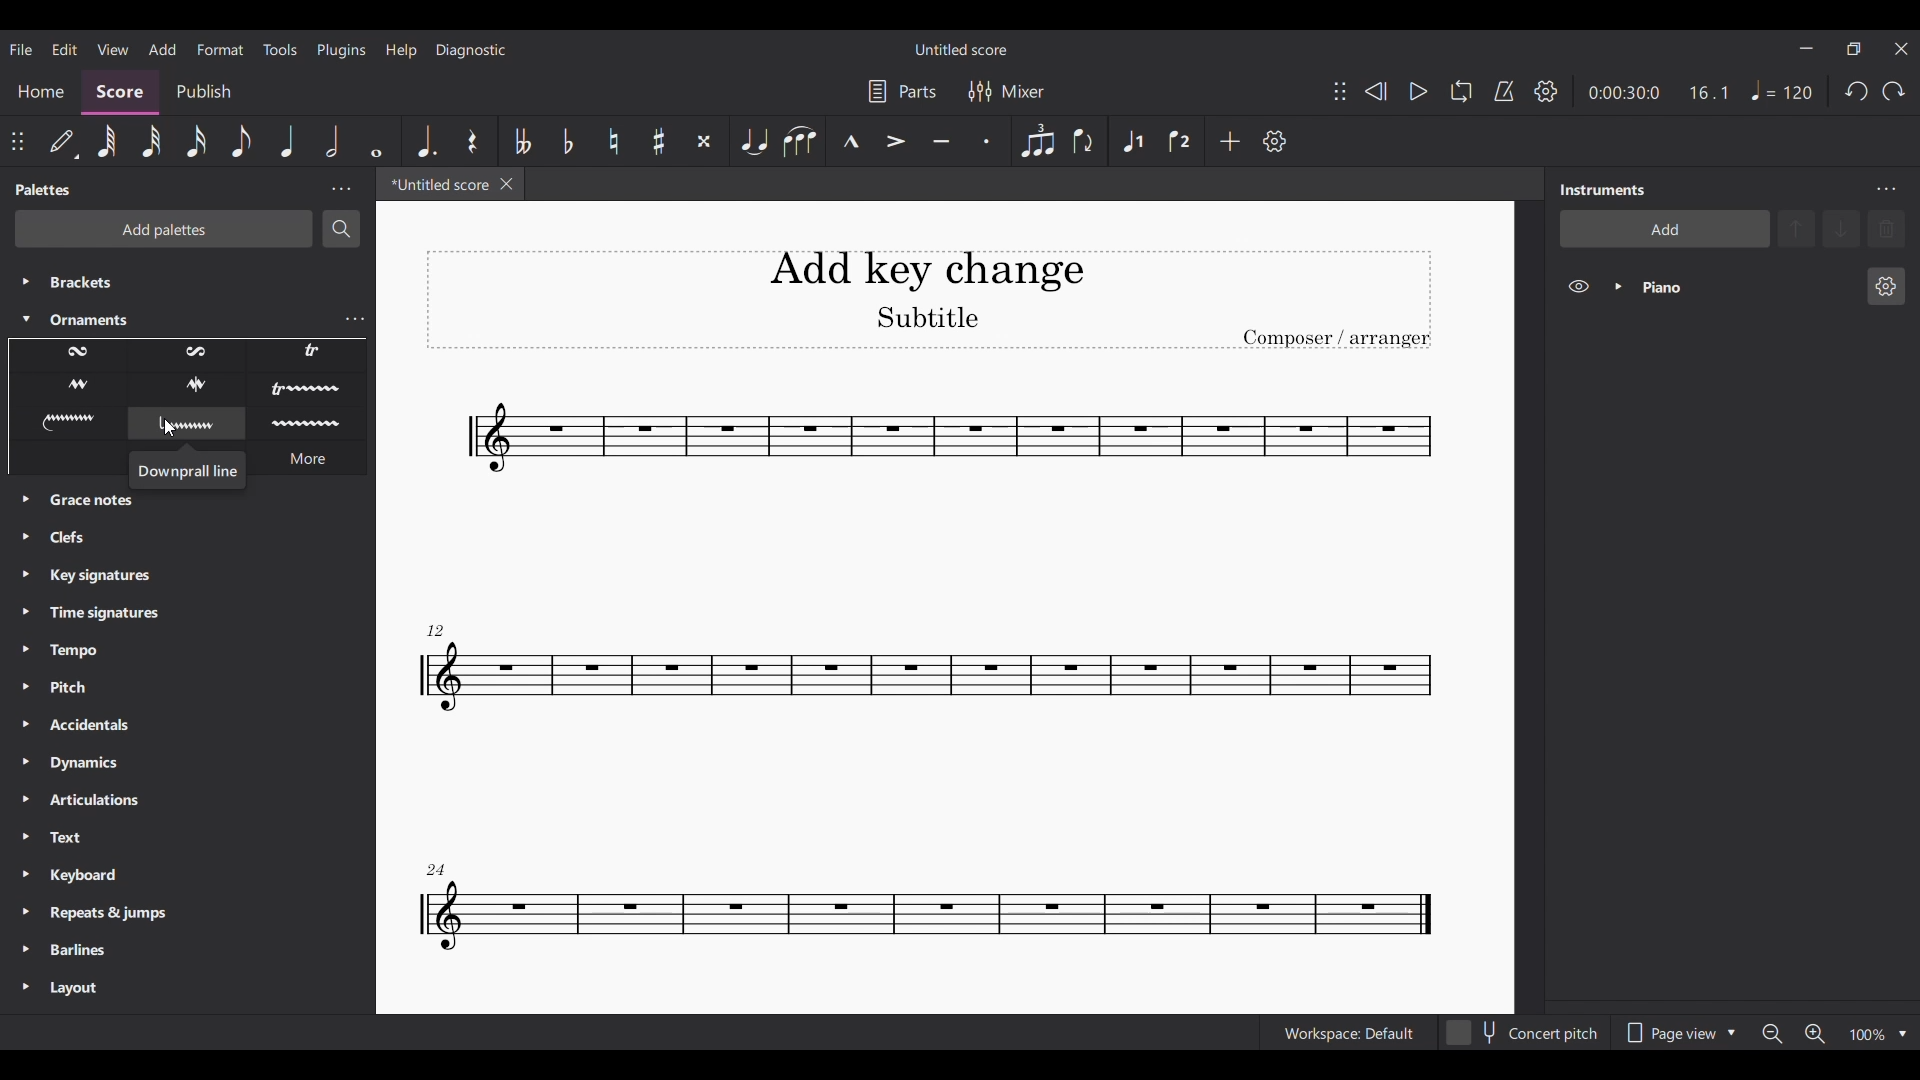 The height and width of the screenshot is (1080, 1920). I want to click on Delete, so click(1886, 229).